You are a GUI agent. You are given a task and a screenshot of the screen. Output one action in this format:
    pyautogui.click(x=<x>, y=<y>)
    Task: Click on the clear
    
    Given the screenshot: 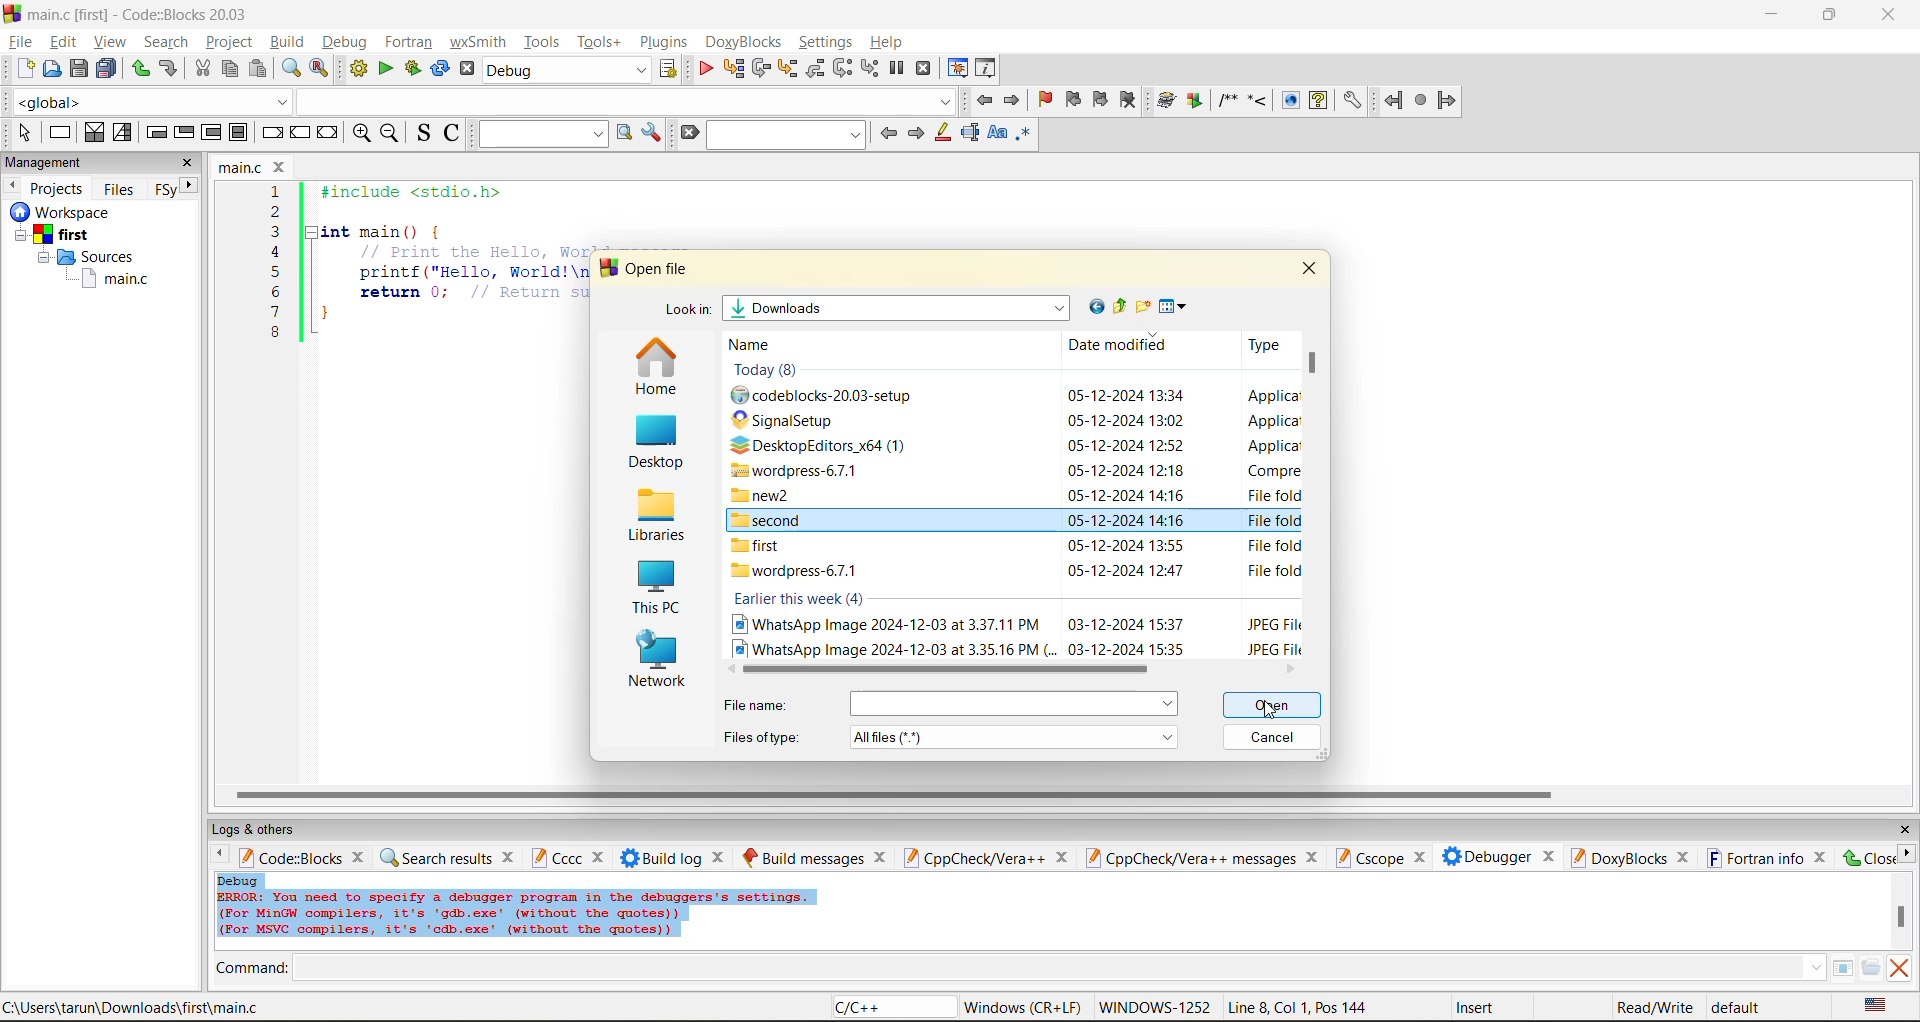 What is the action you would take?
    pyautogui.click(x=688, y=133)
    